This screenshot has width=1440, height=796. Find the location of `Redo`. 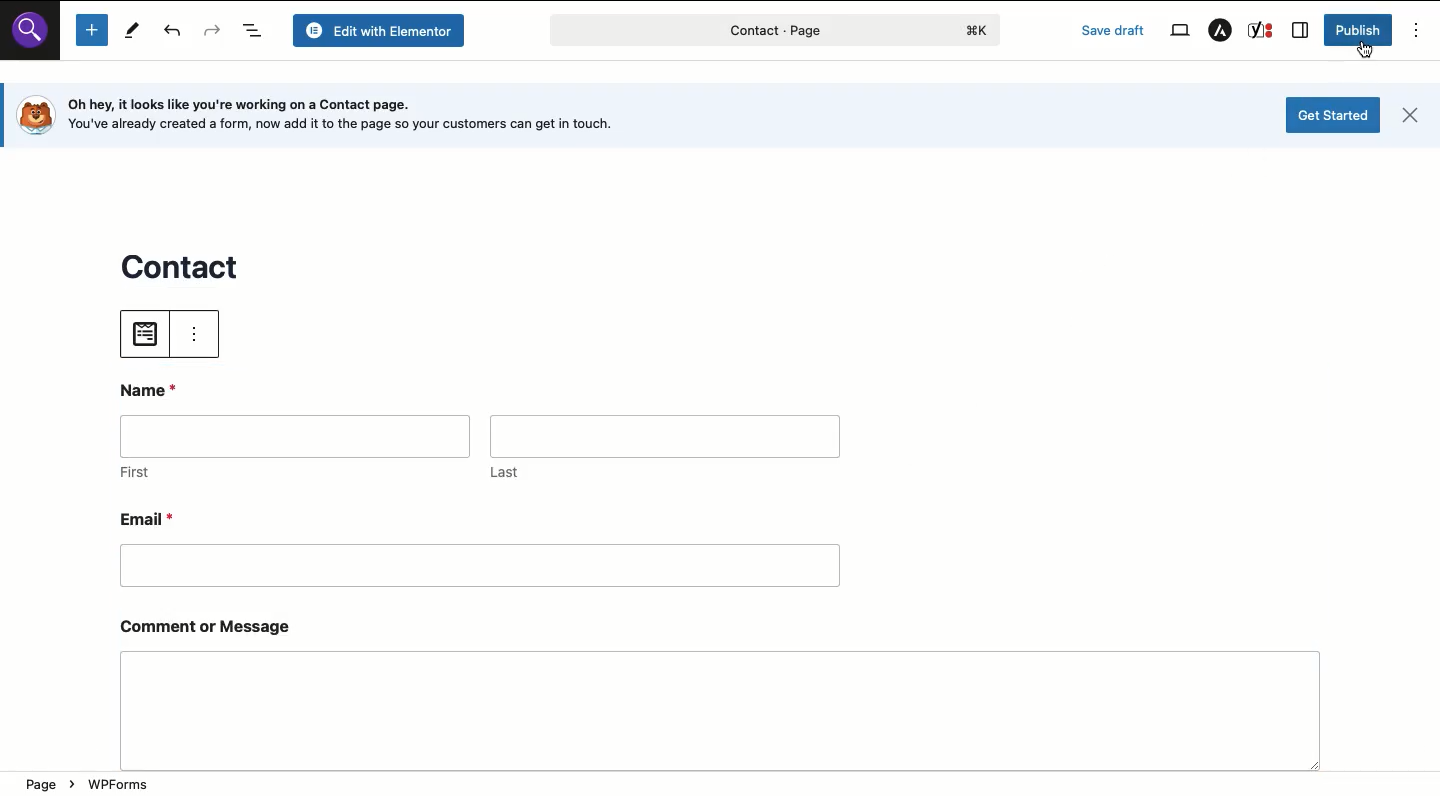

Redo is located at coordinates (213, 32).